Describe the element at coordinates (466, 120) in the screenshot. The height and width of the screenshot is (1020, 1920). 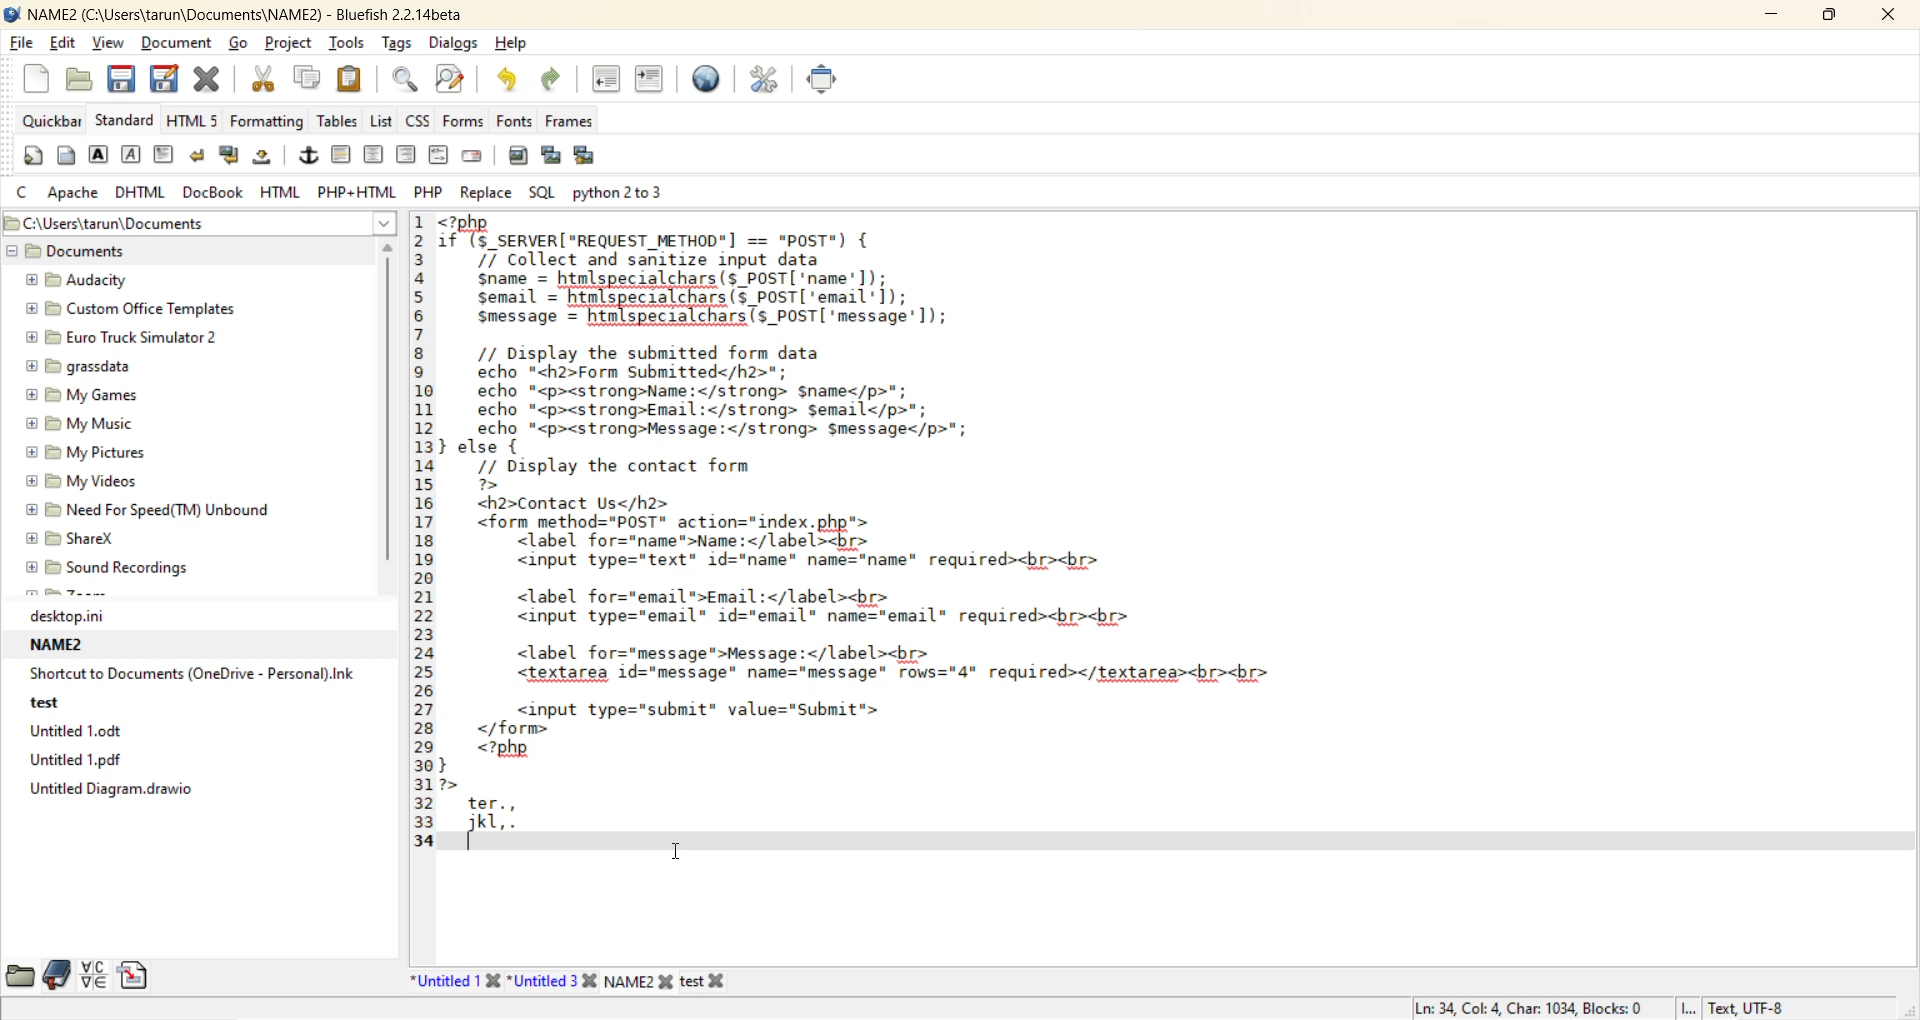
I see `forms` at that location.